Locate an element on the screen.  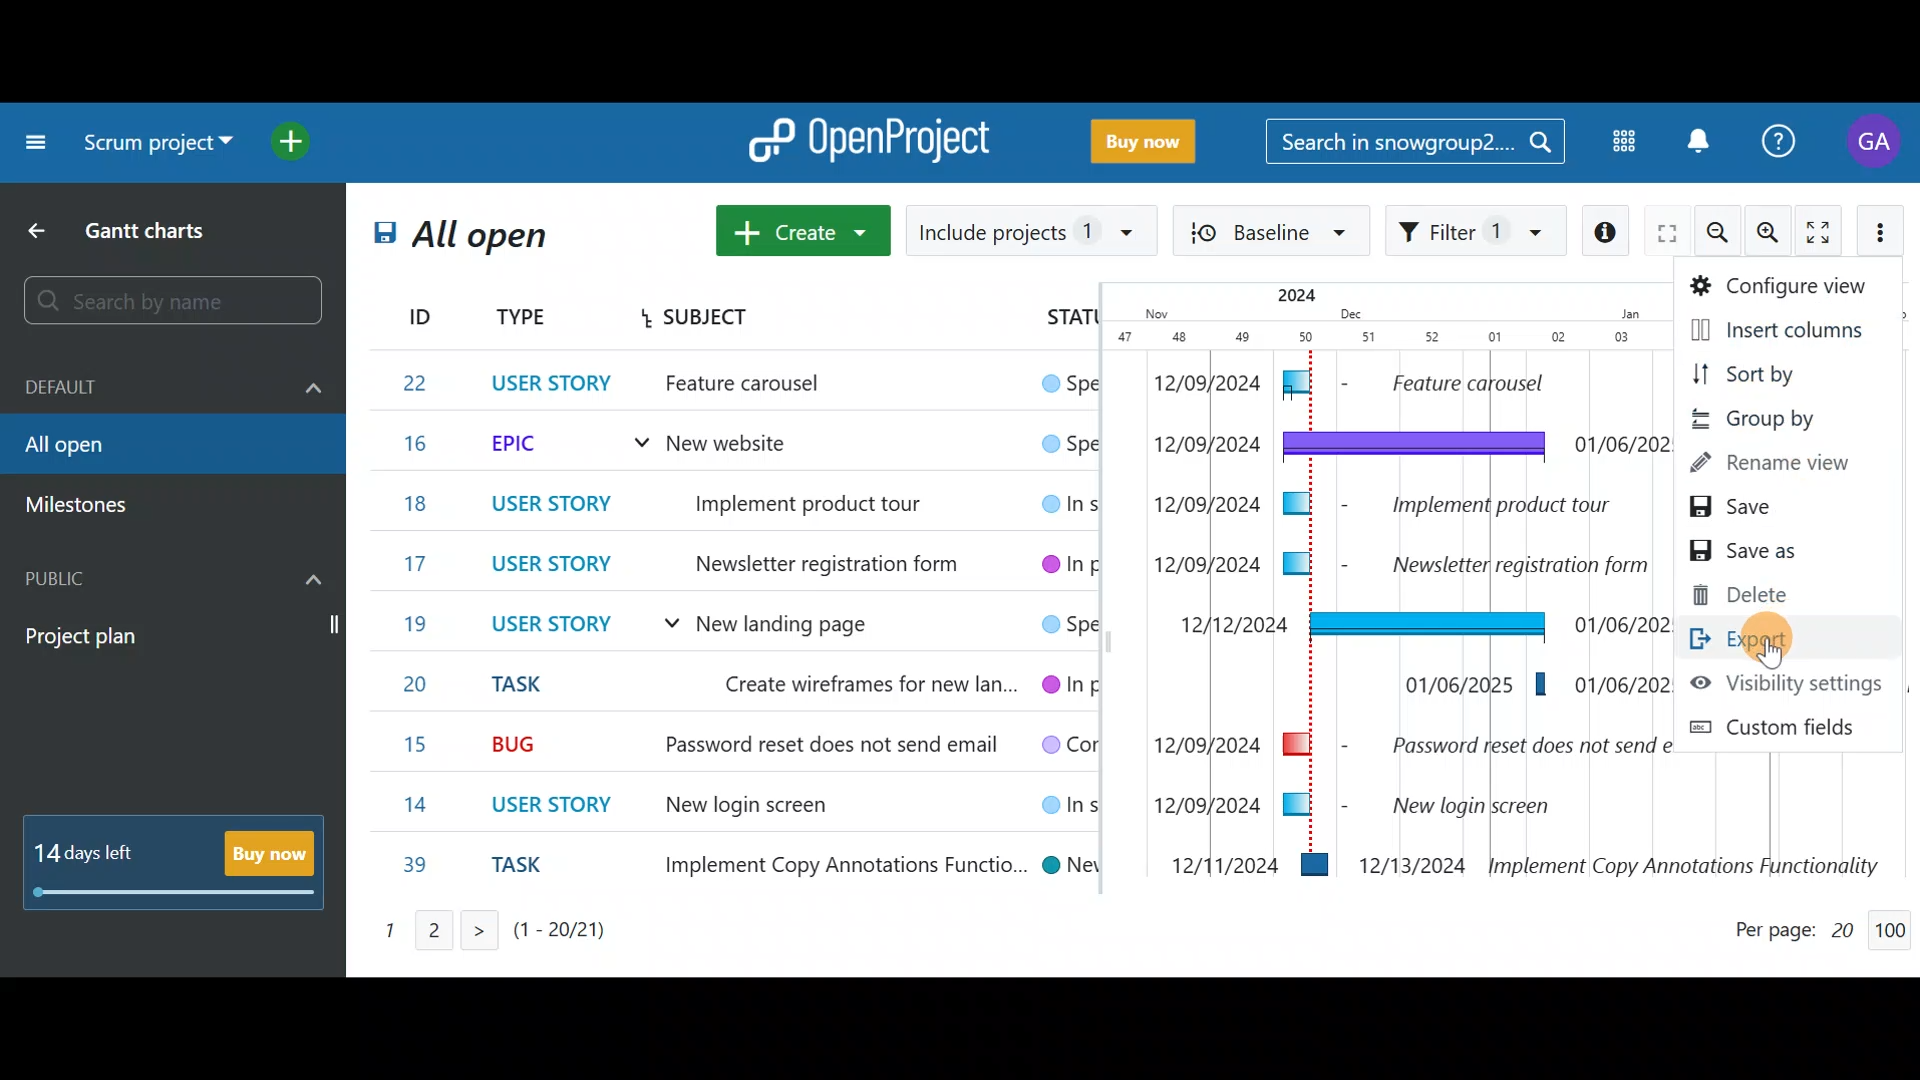
OpenProject is located at coordinates (876, 137).